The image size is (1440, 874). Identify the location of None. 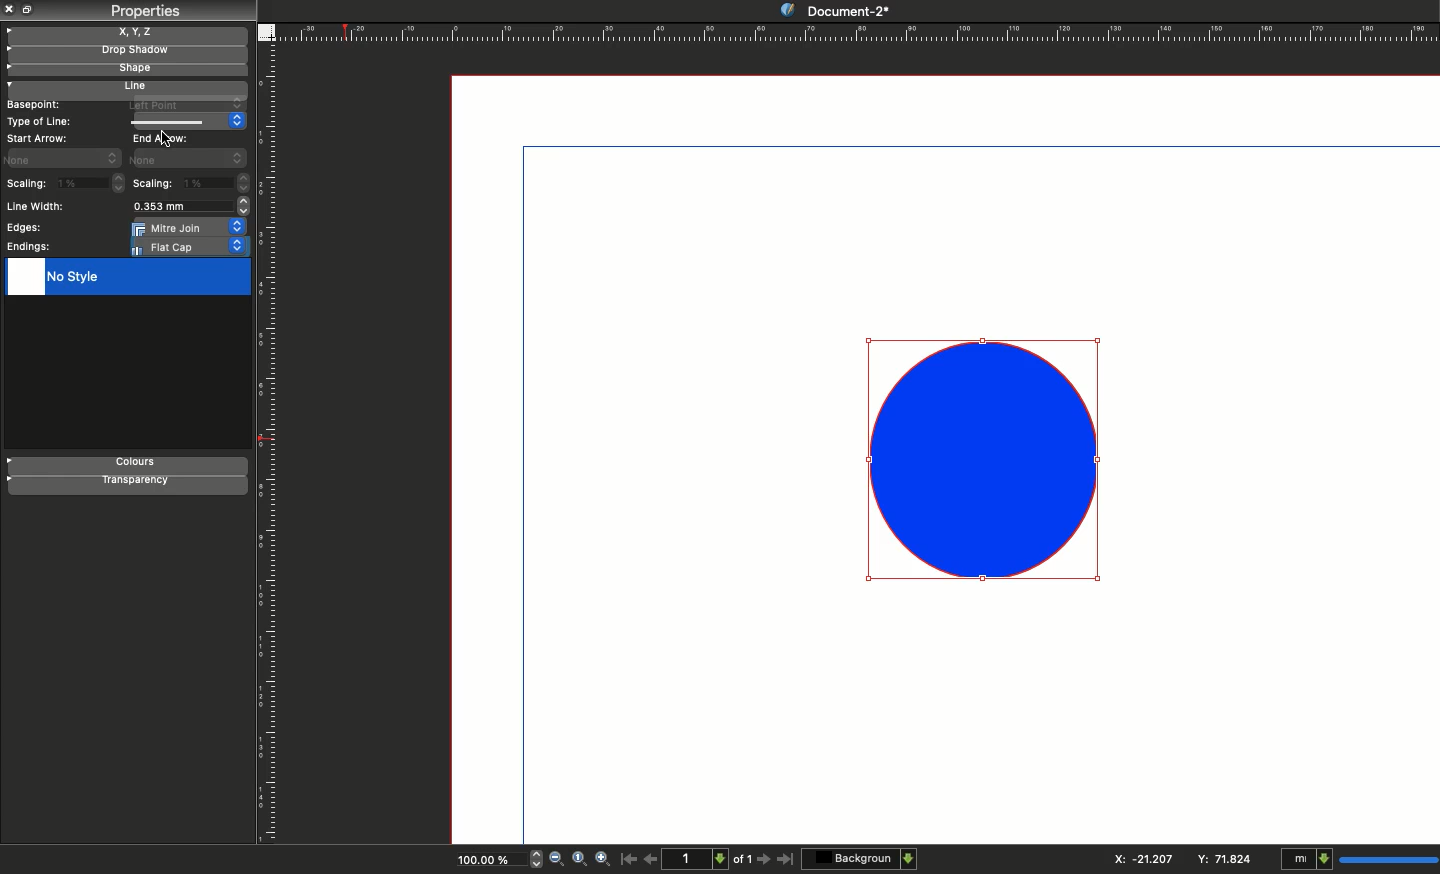
(188, 158).